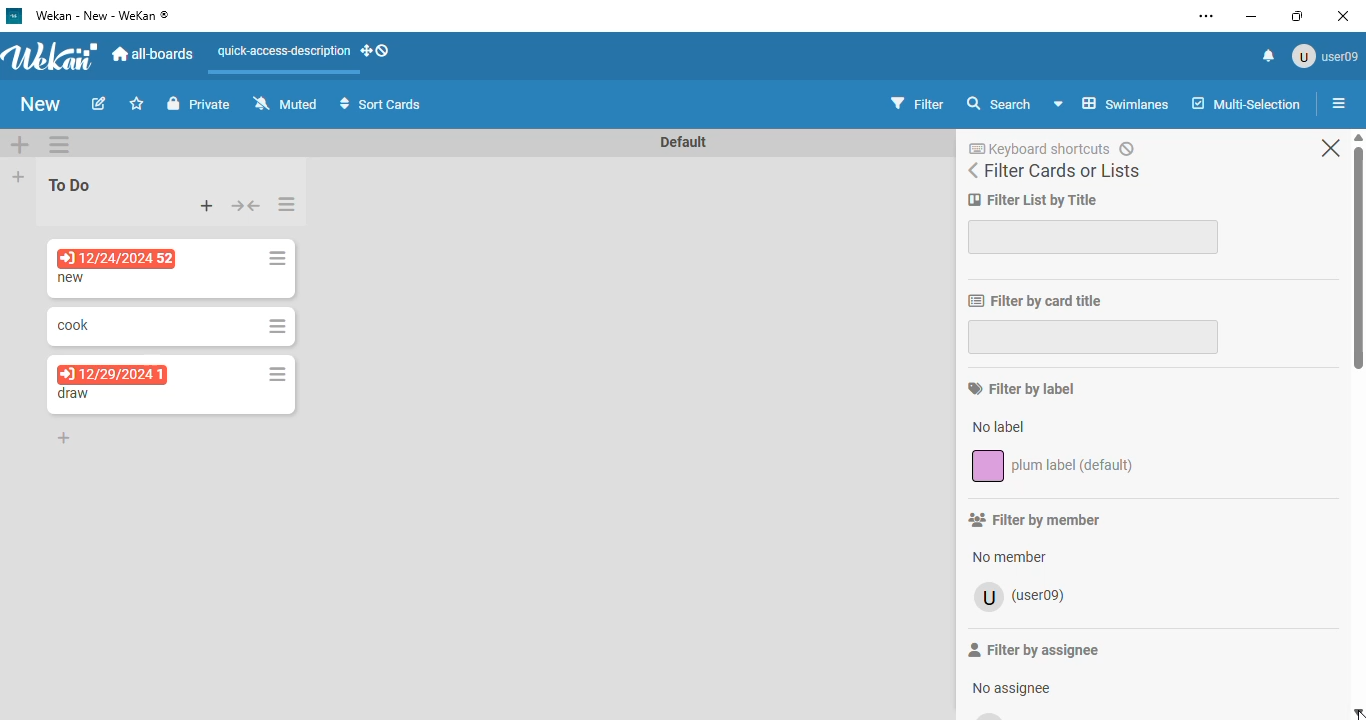 The image size is (1366, 720). Describe the element at coordinates (1342, 105) in the screenshot. I see `open sidebar or close sidebar` at that location.